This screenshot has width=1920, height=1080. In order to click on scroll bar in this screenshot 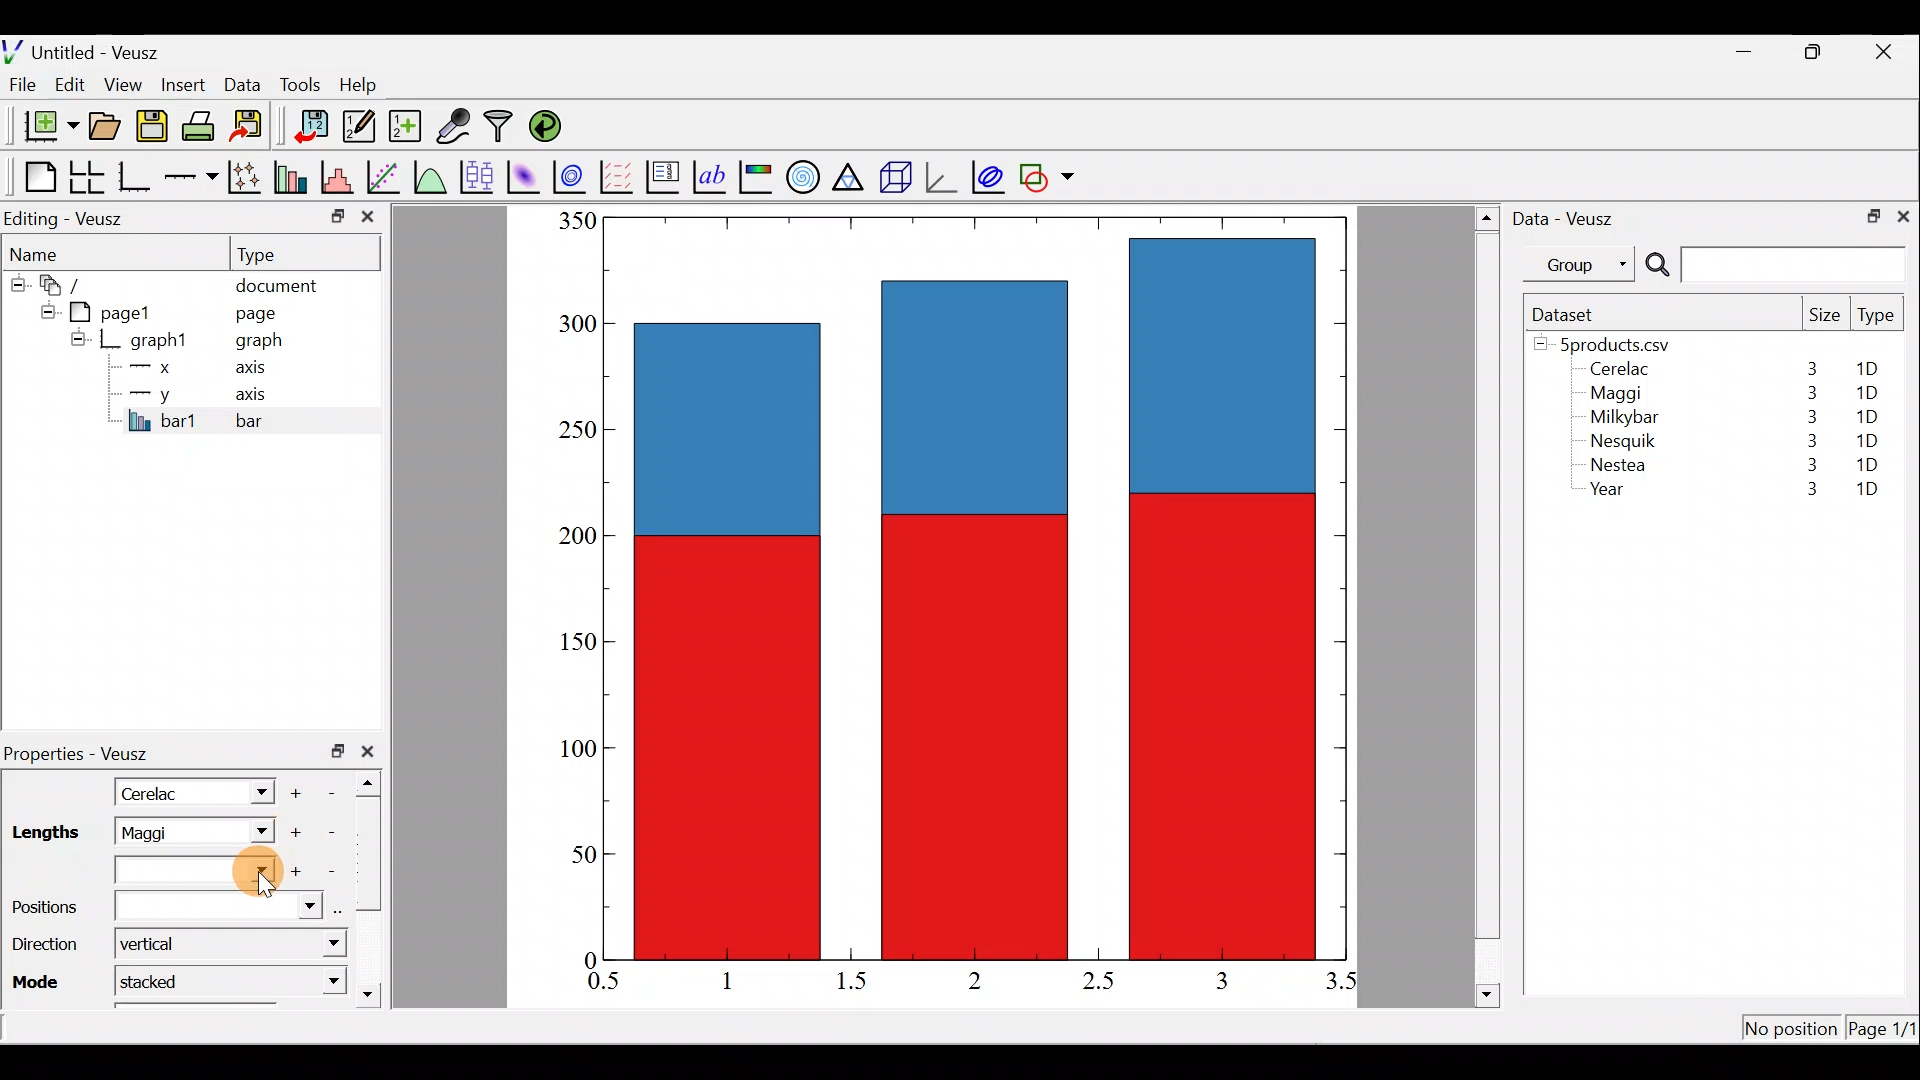, I will do `click(374, 884)`.